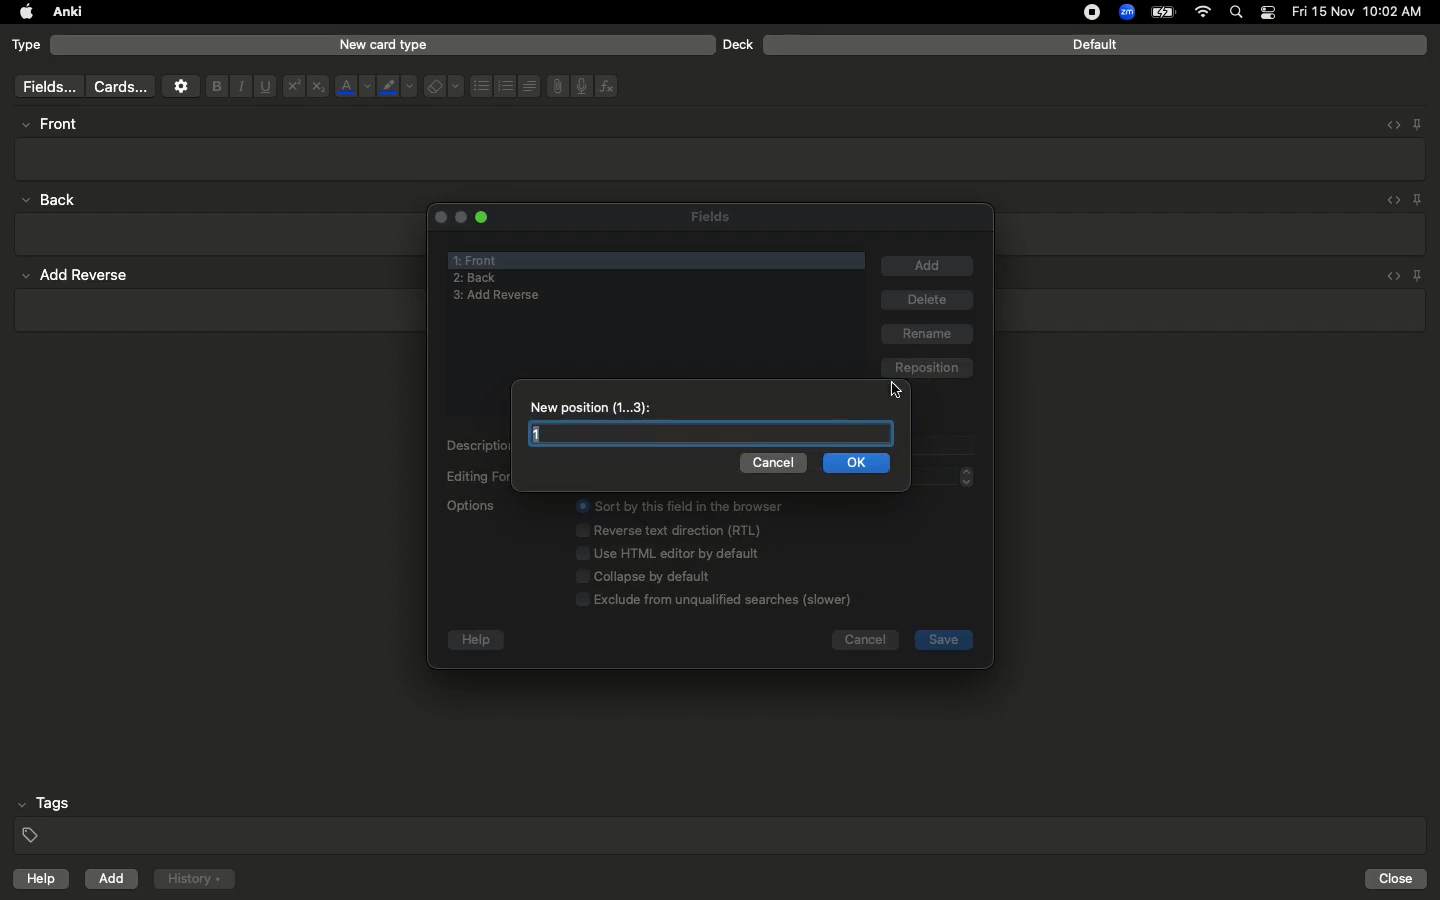 The image size is (1440, 900). What do you see at coordinates (930, 301) in the screenshot?
I see `Delete` at bounding box center [930, 301].